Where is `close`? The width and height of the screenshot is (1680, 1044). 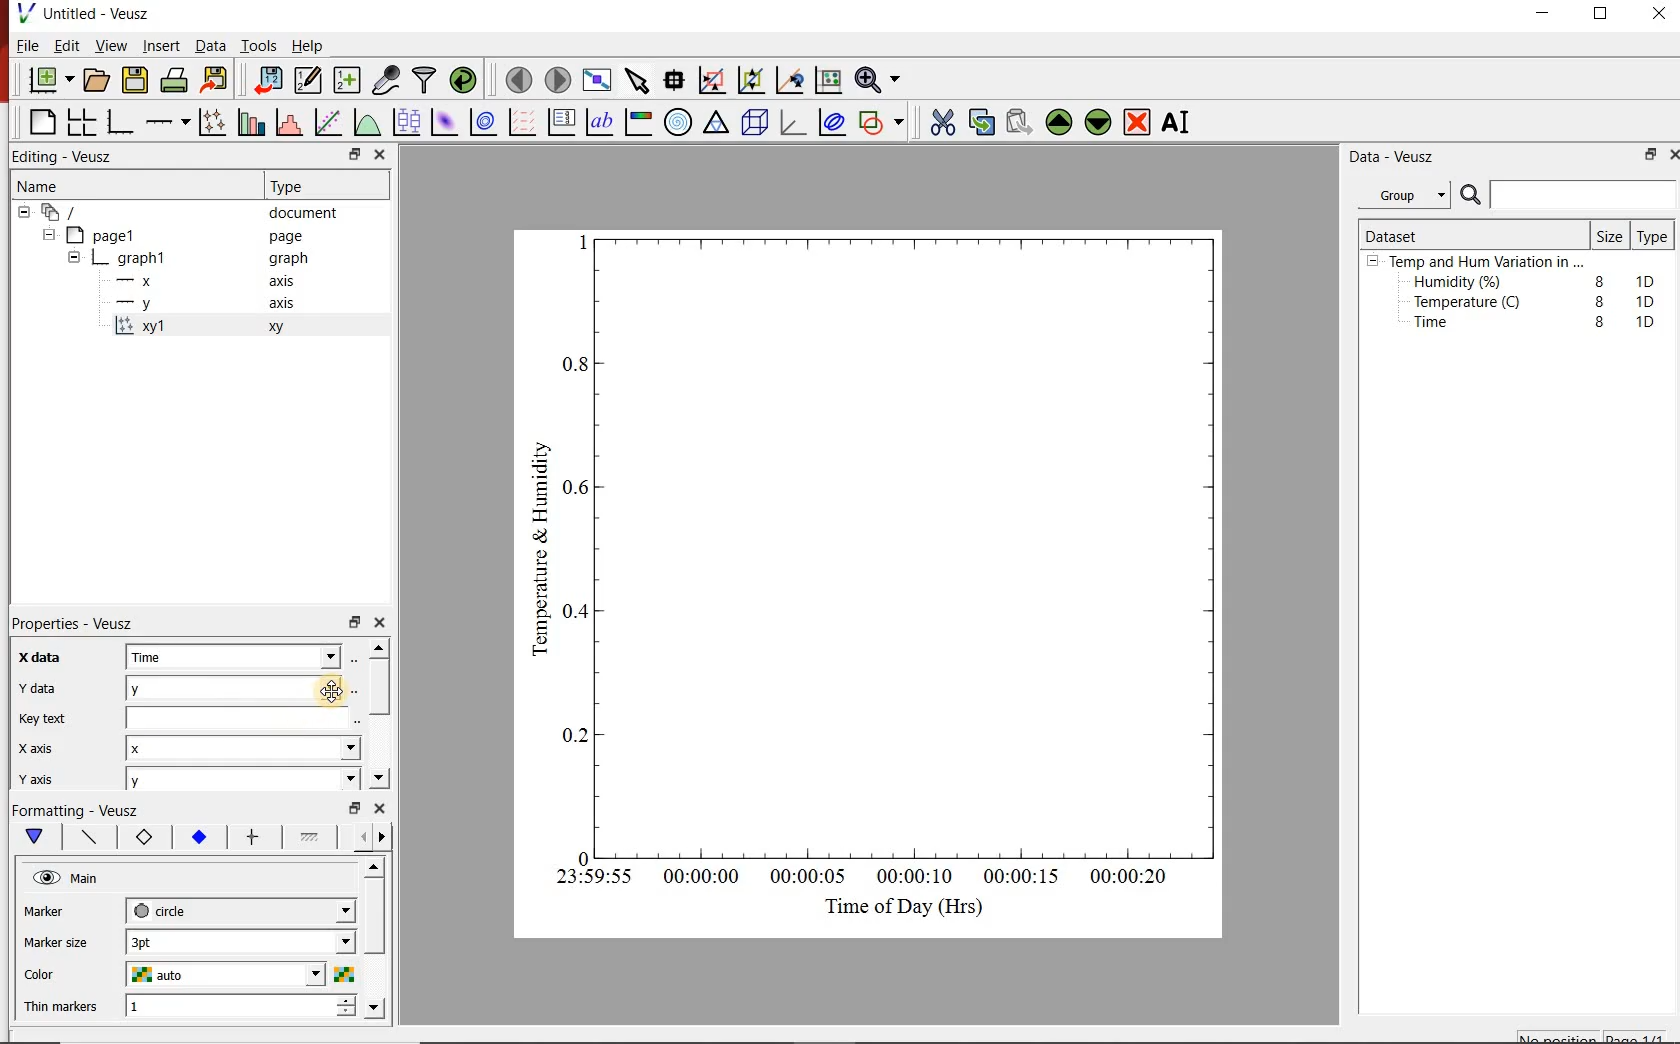 close is located at coordinates (1660, 14).